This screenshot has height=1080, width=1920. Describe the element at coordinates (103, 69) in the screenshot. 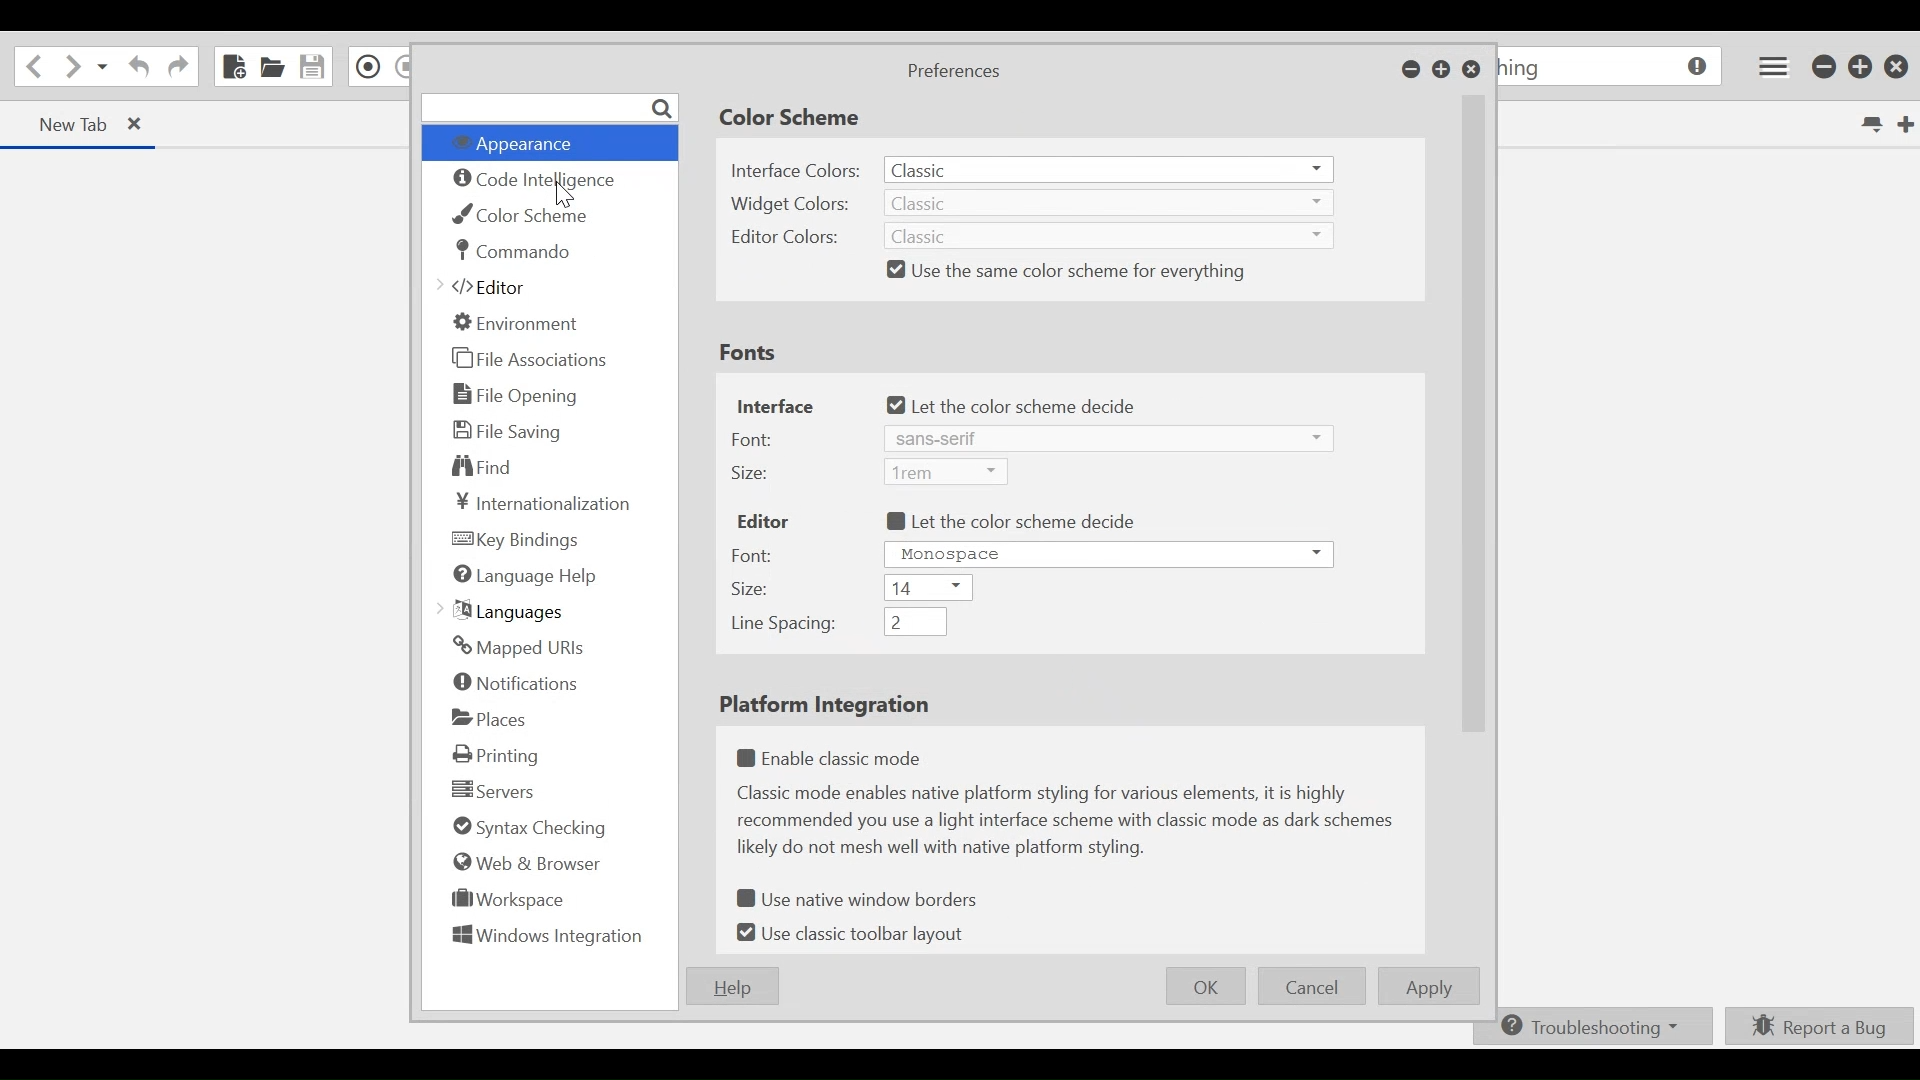

I see `Recent location` at that location.